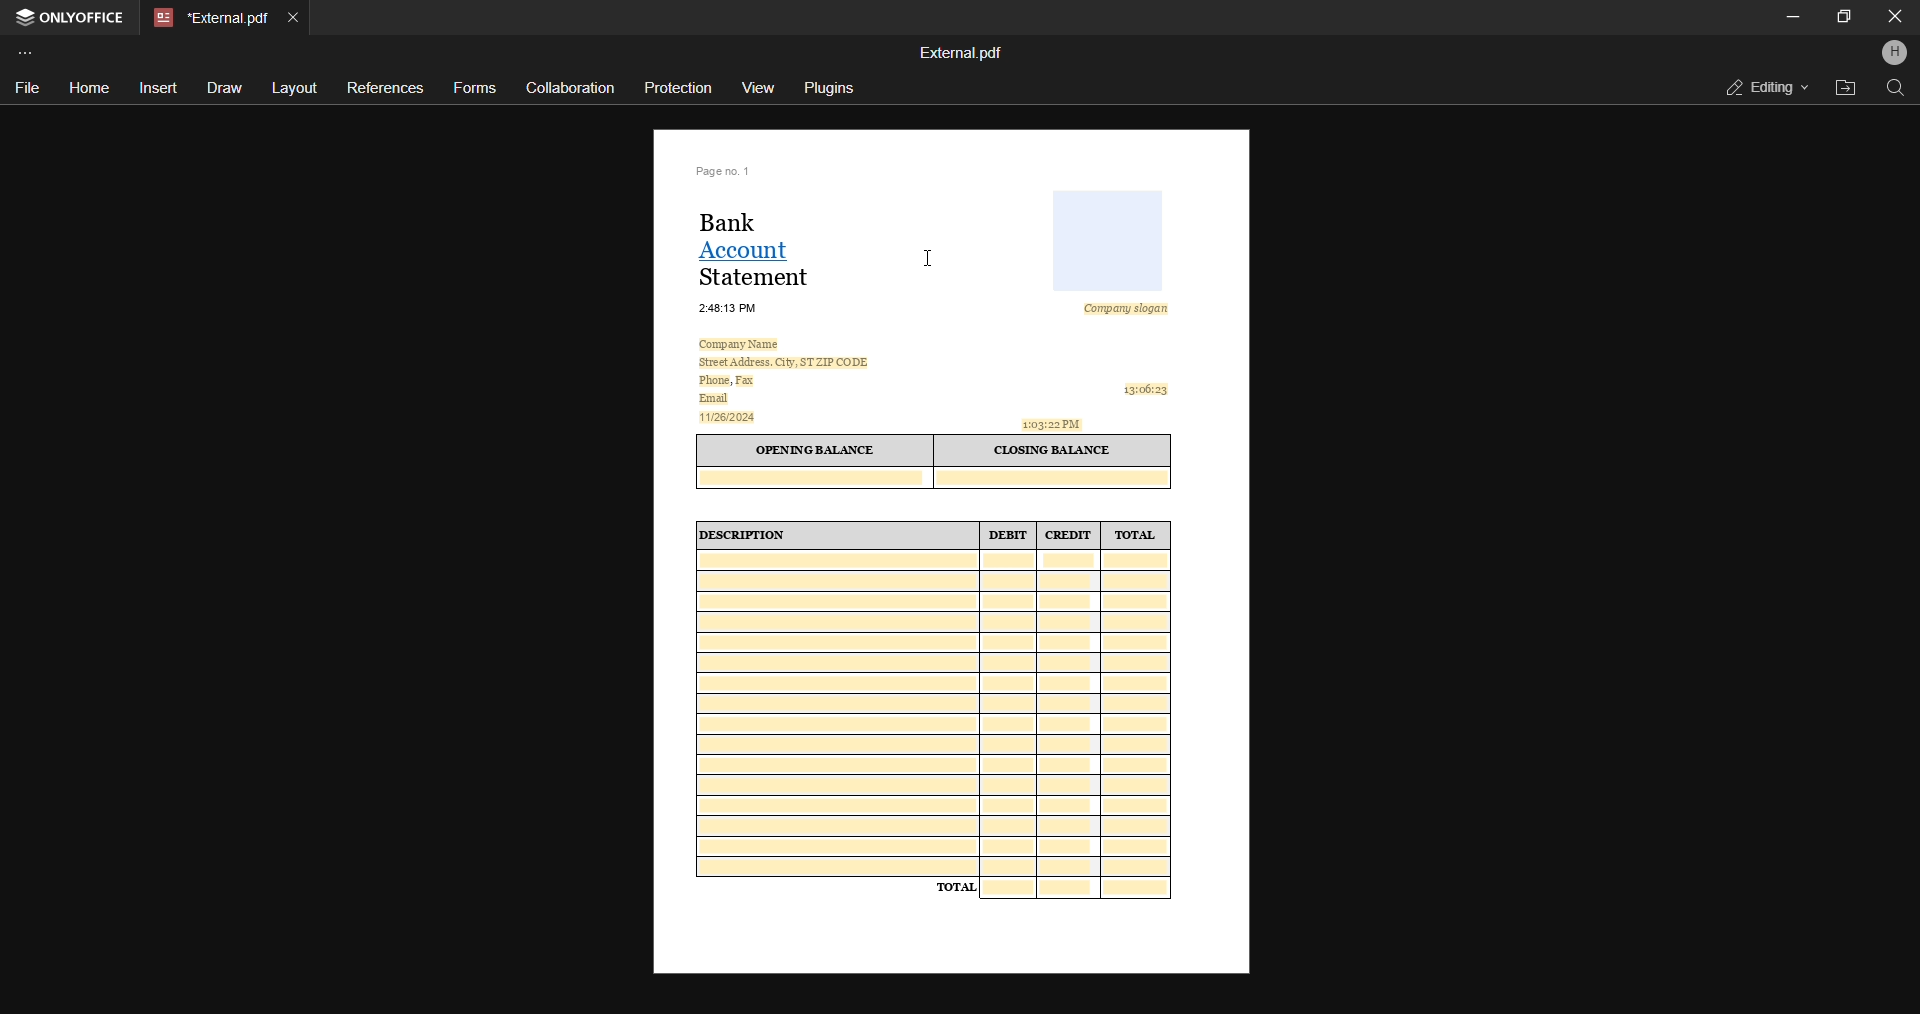  Describe the element at coordinates (221, 88) in the screenshot. I see `draw` at that location.